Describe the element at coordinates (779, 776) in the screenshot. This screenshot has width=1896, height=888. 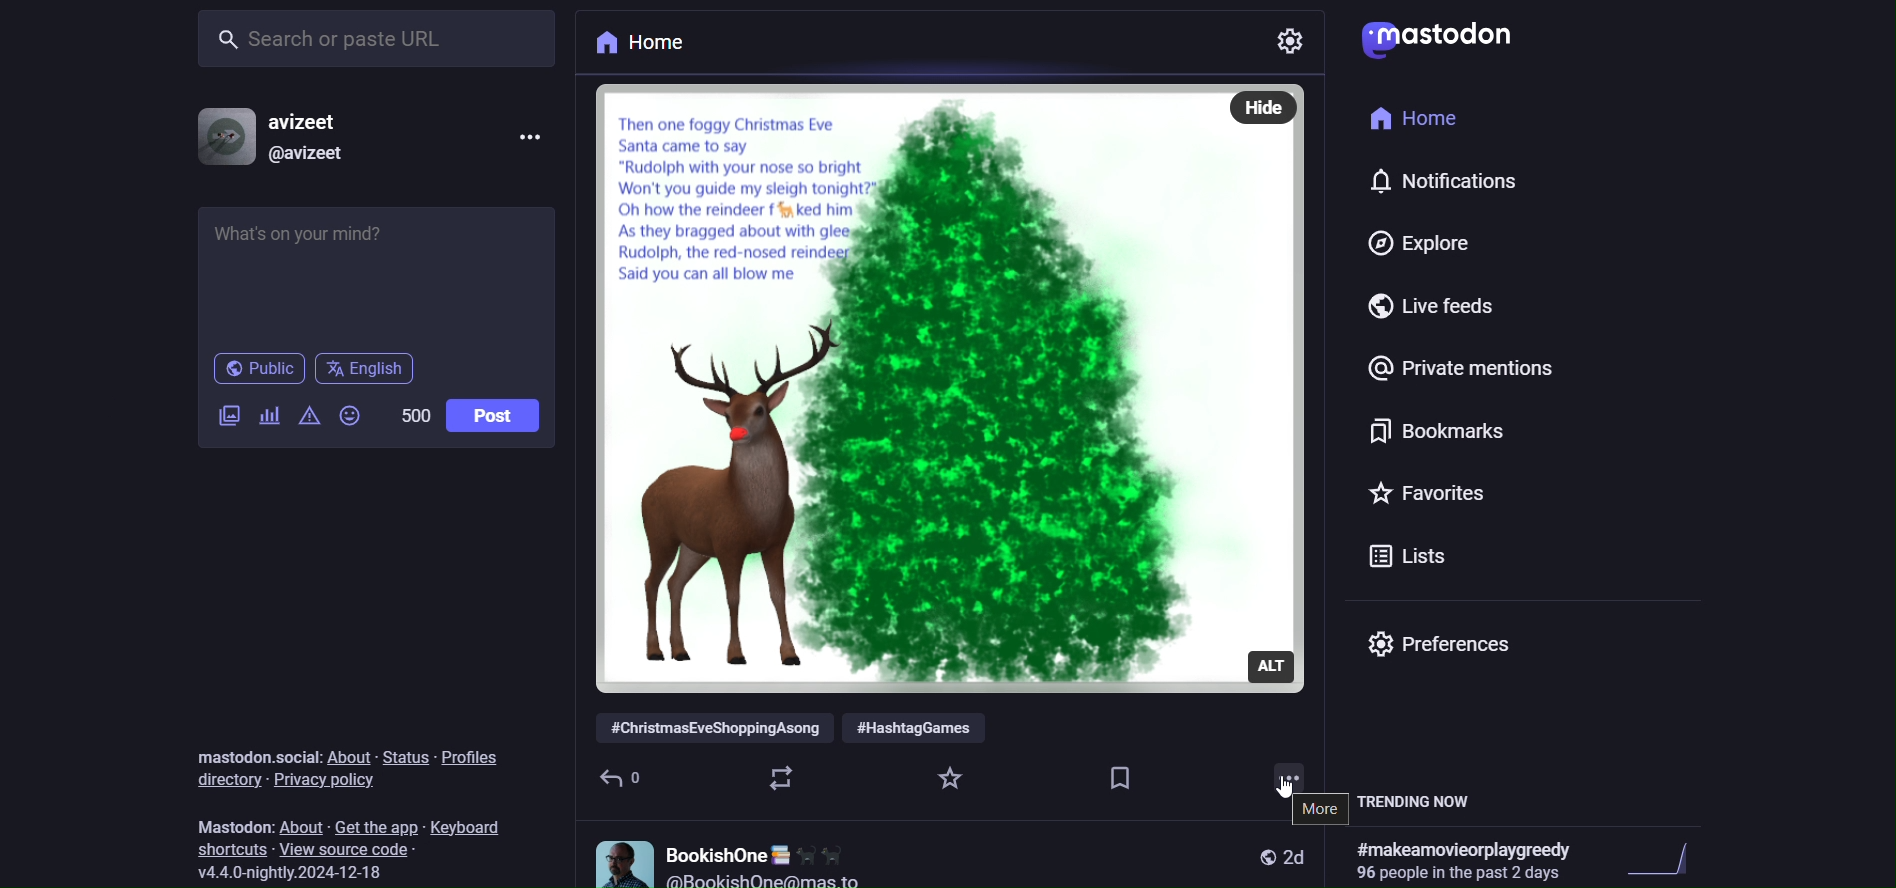
I see `boost` at that location.